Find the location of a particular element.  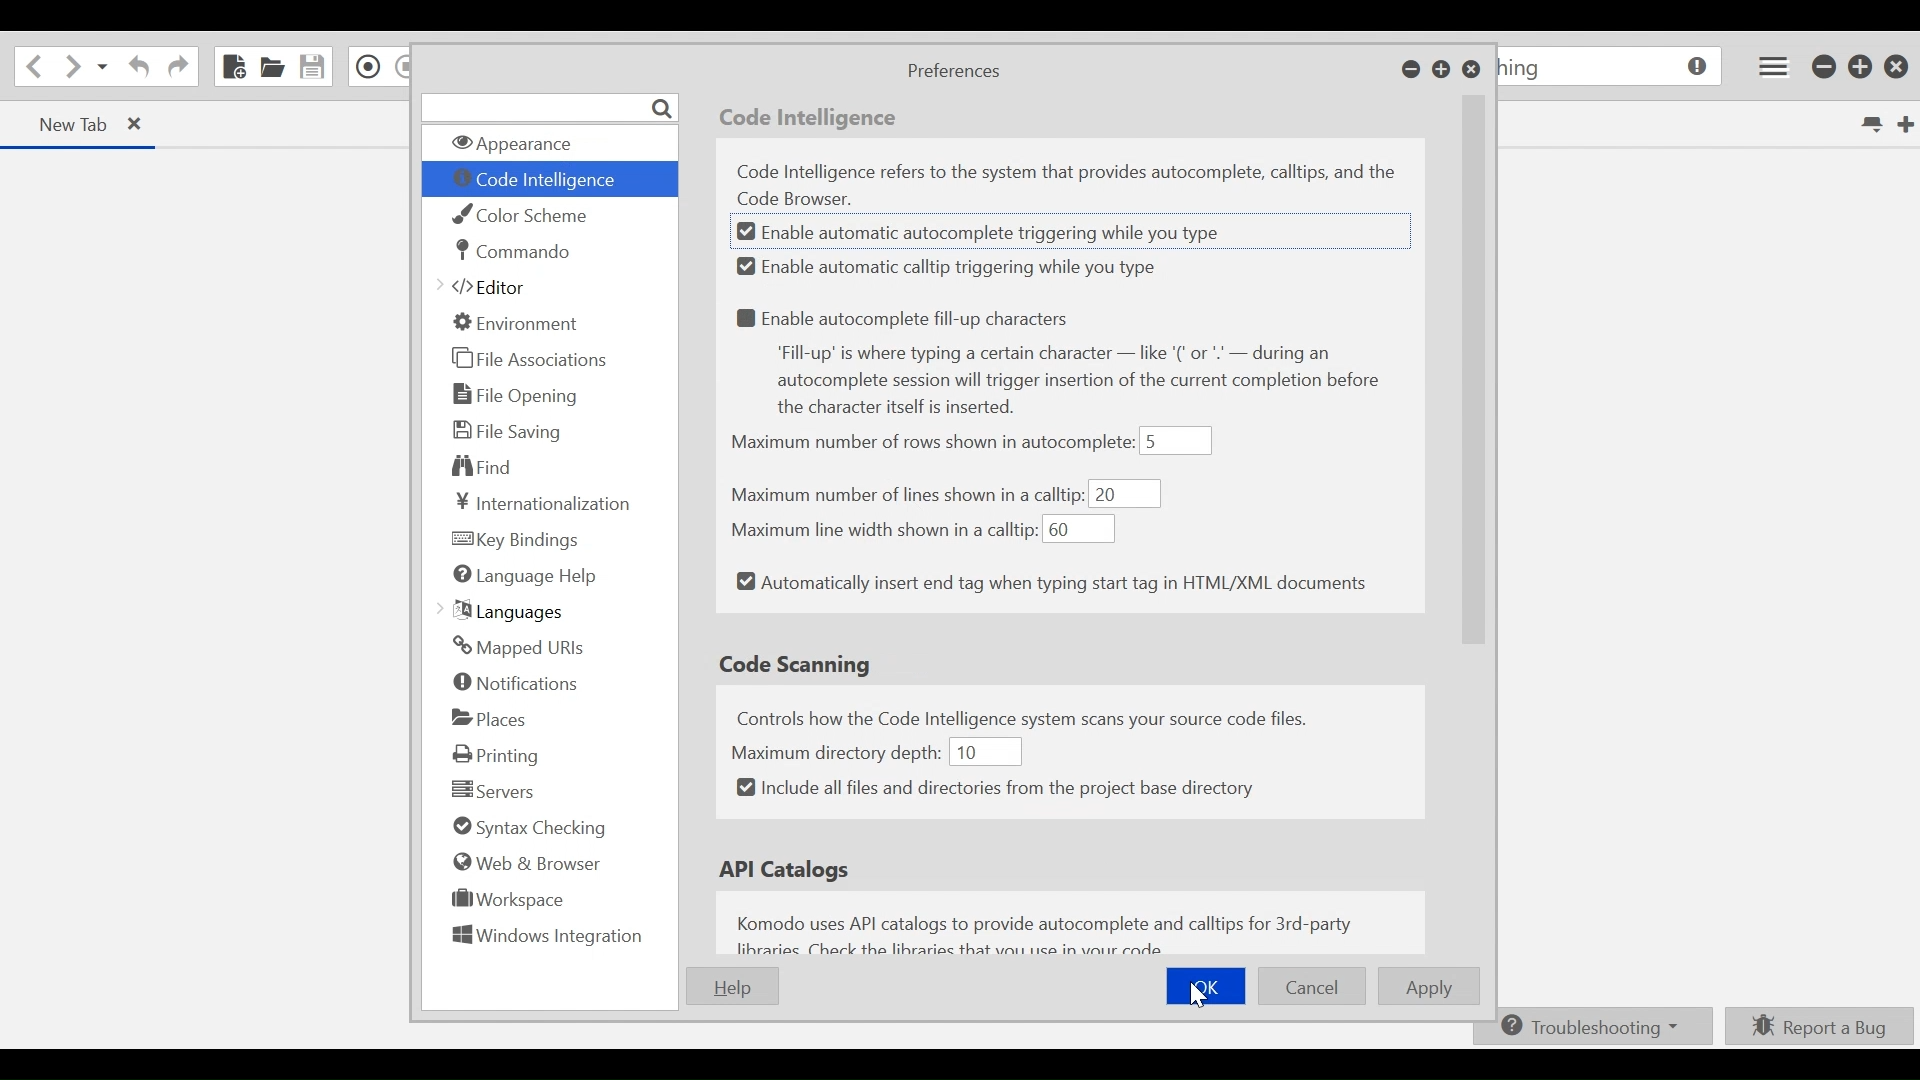

Commando is located at coordinates (513, 251).